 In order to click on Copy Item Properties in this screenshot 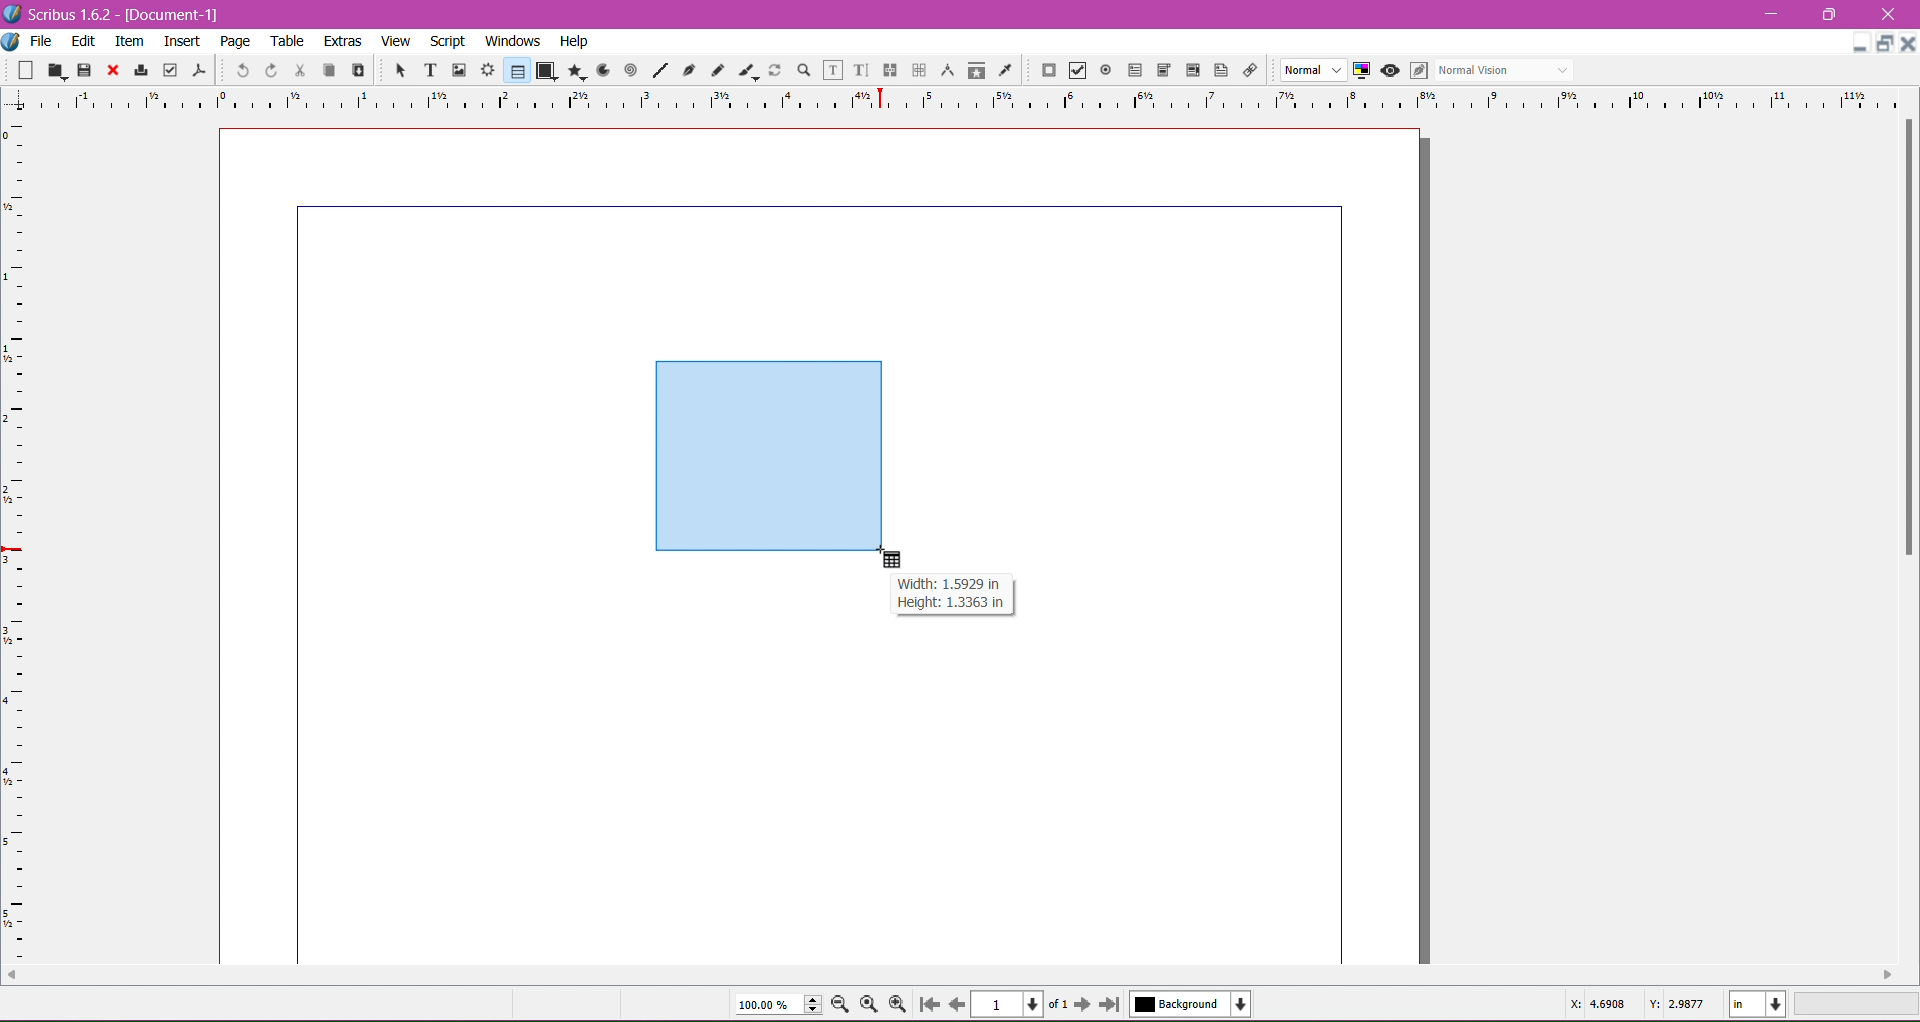, I will do `click(976, 69)`.